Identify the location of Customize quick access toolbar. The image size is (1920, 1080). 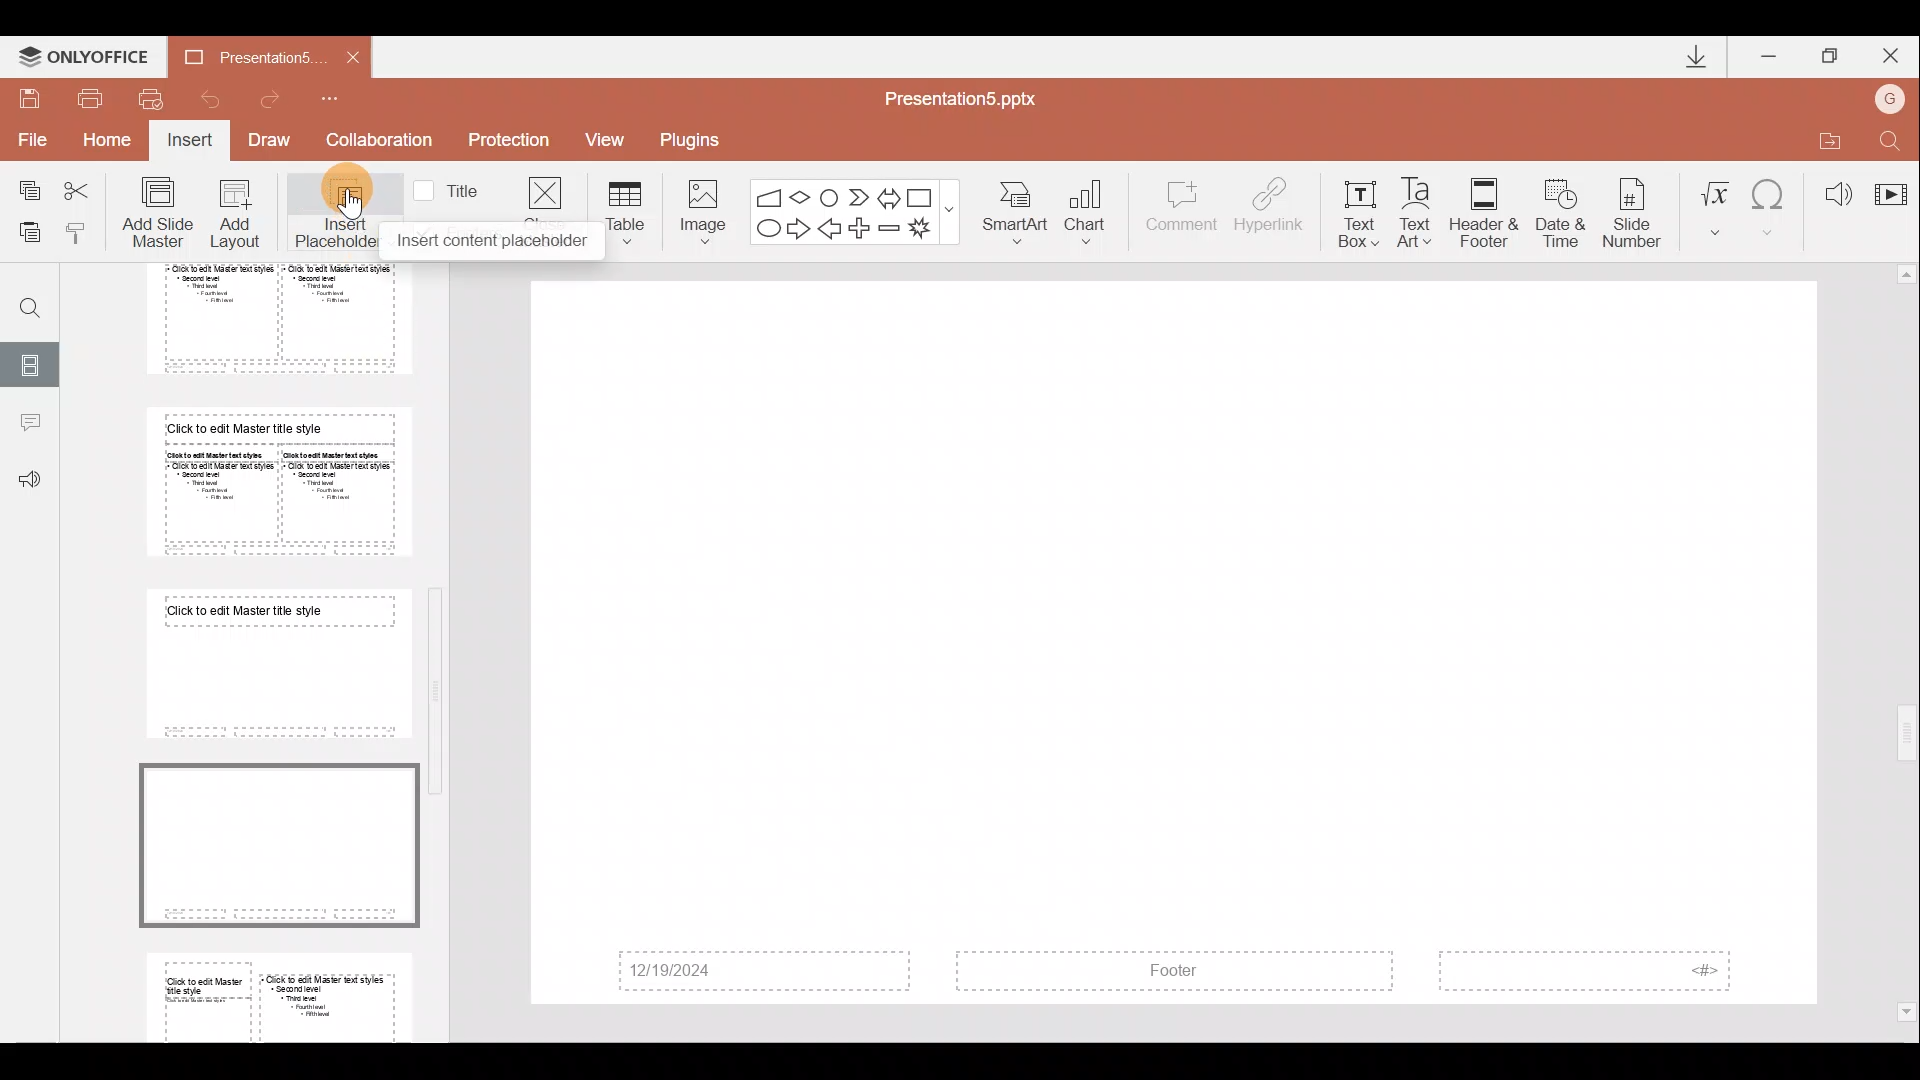
(343, 98).